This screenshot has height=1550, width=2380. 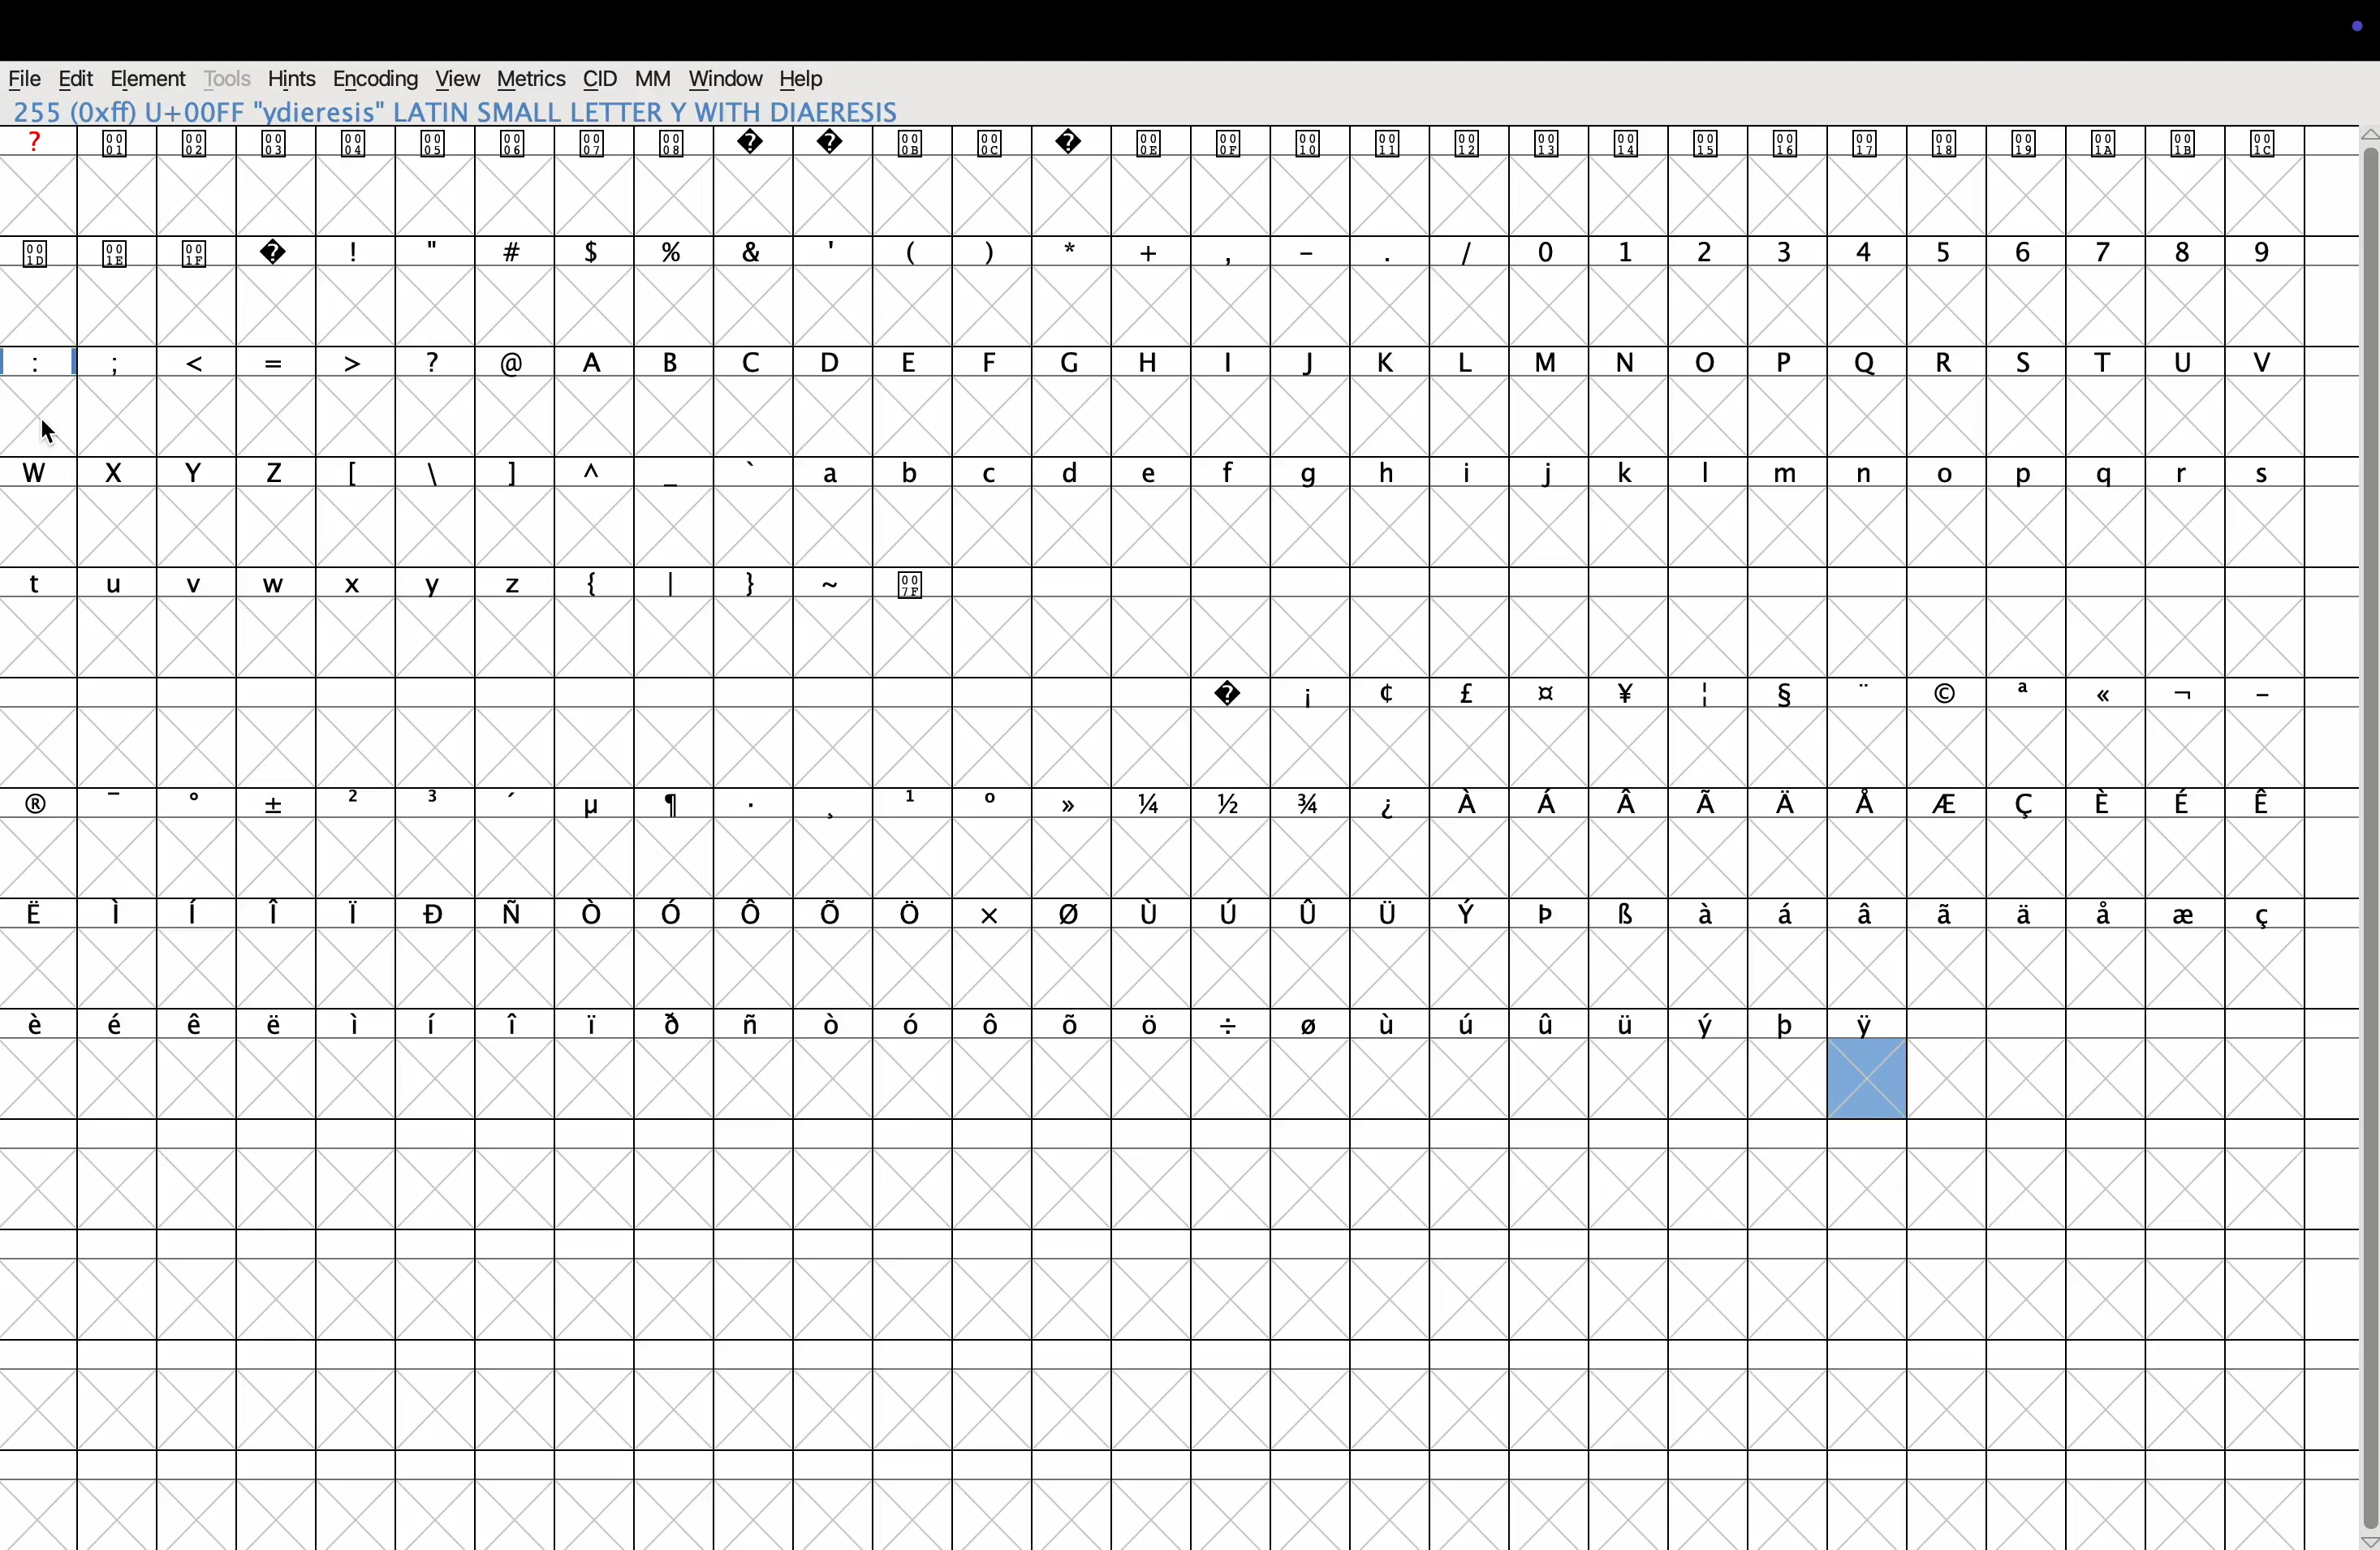 I want to click on mm, so click(x=656, y=79).